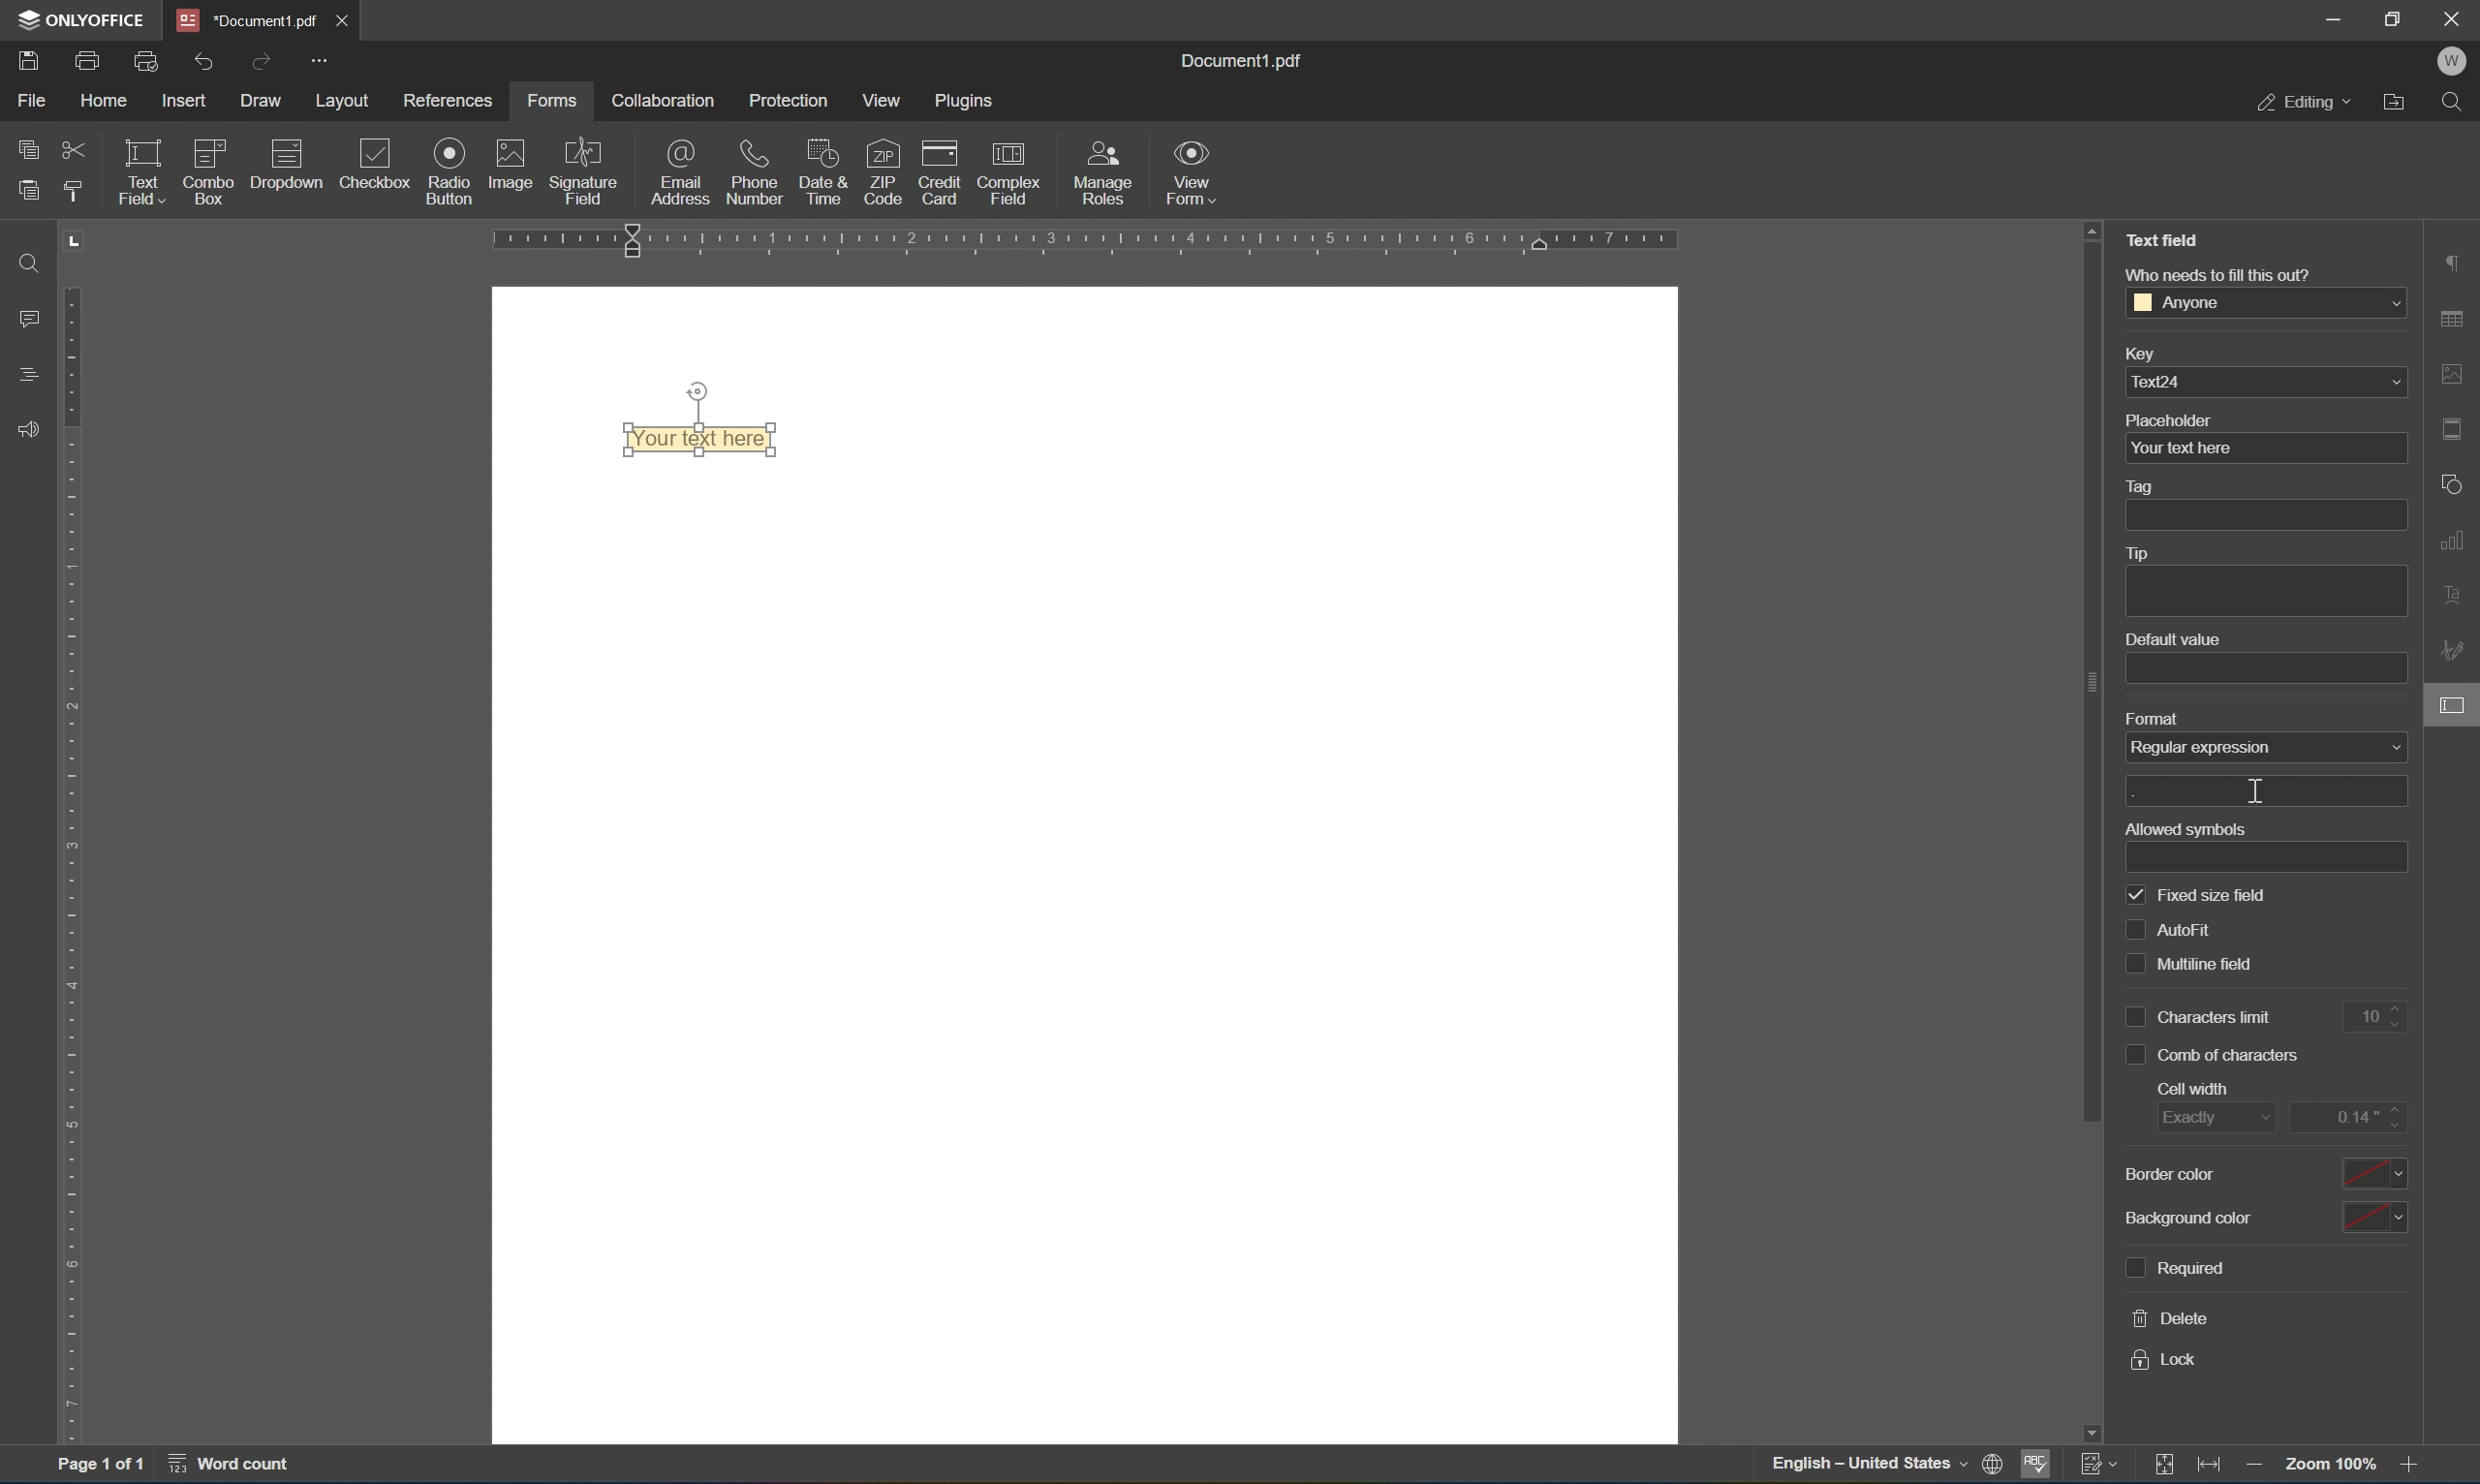 Image resolution: width=2480 pixels, height=1484 pixels. I want to click on find, so click(28, 262).